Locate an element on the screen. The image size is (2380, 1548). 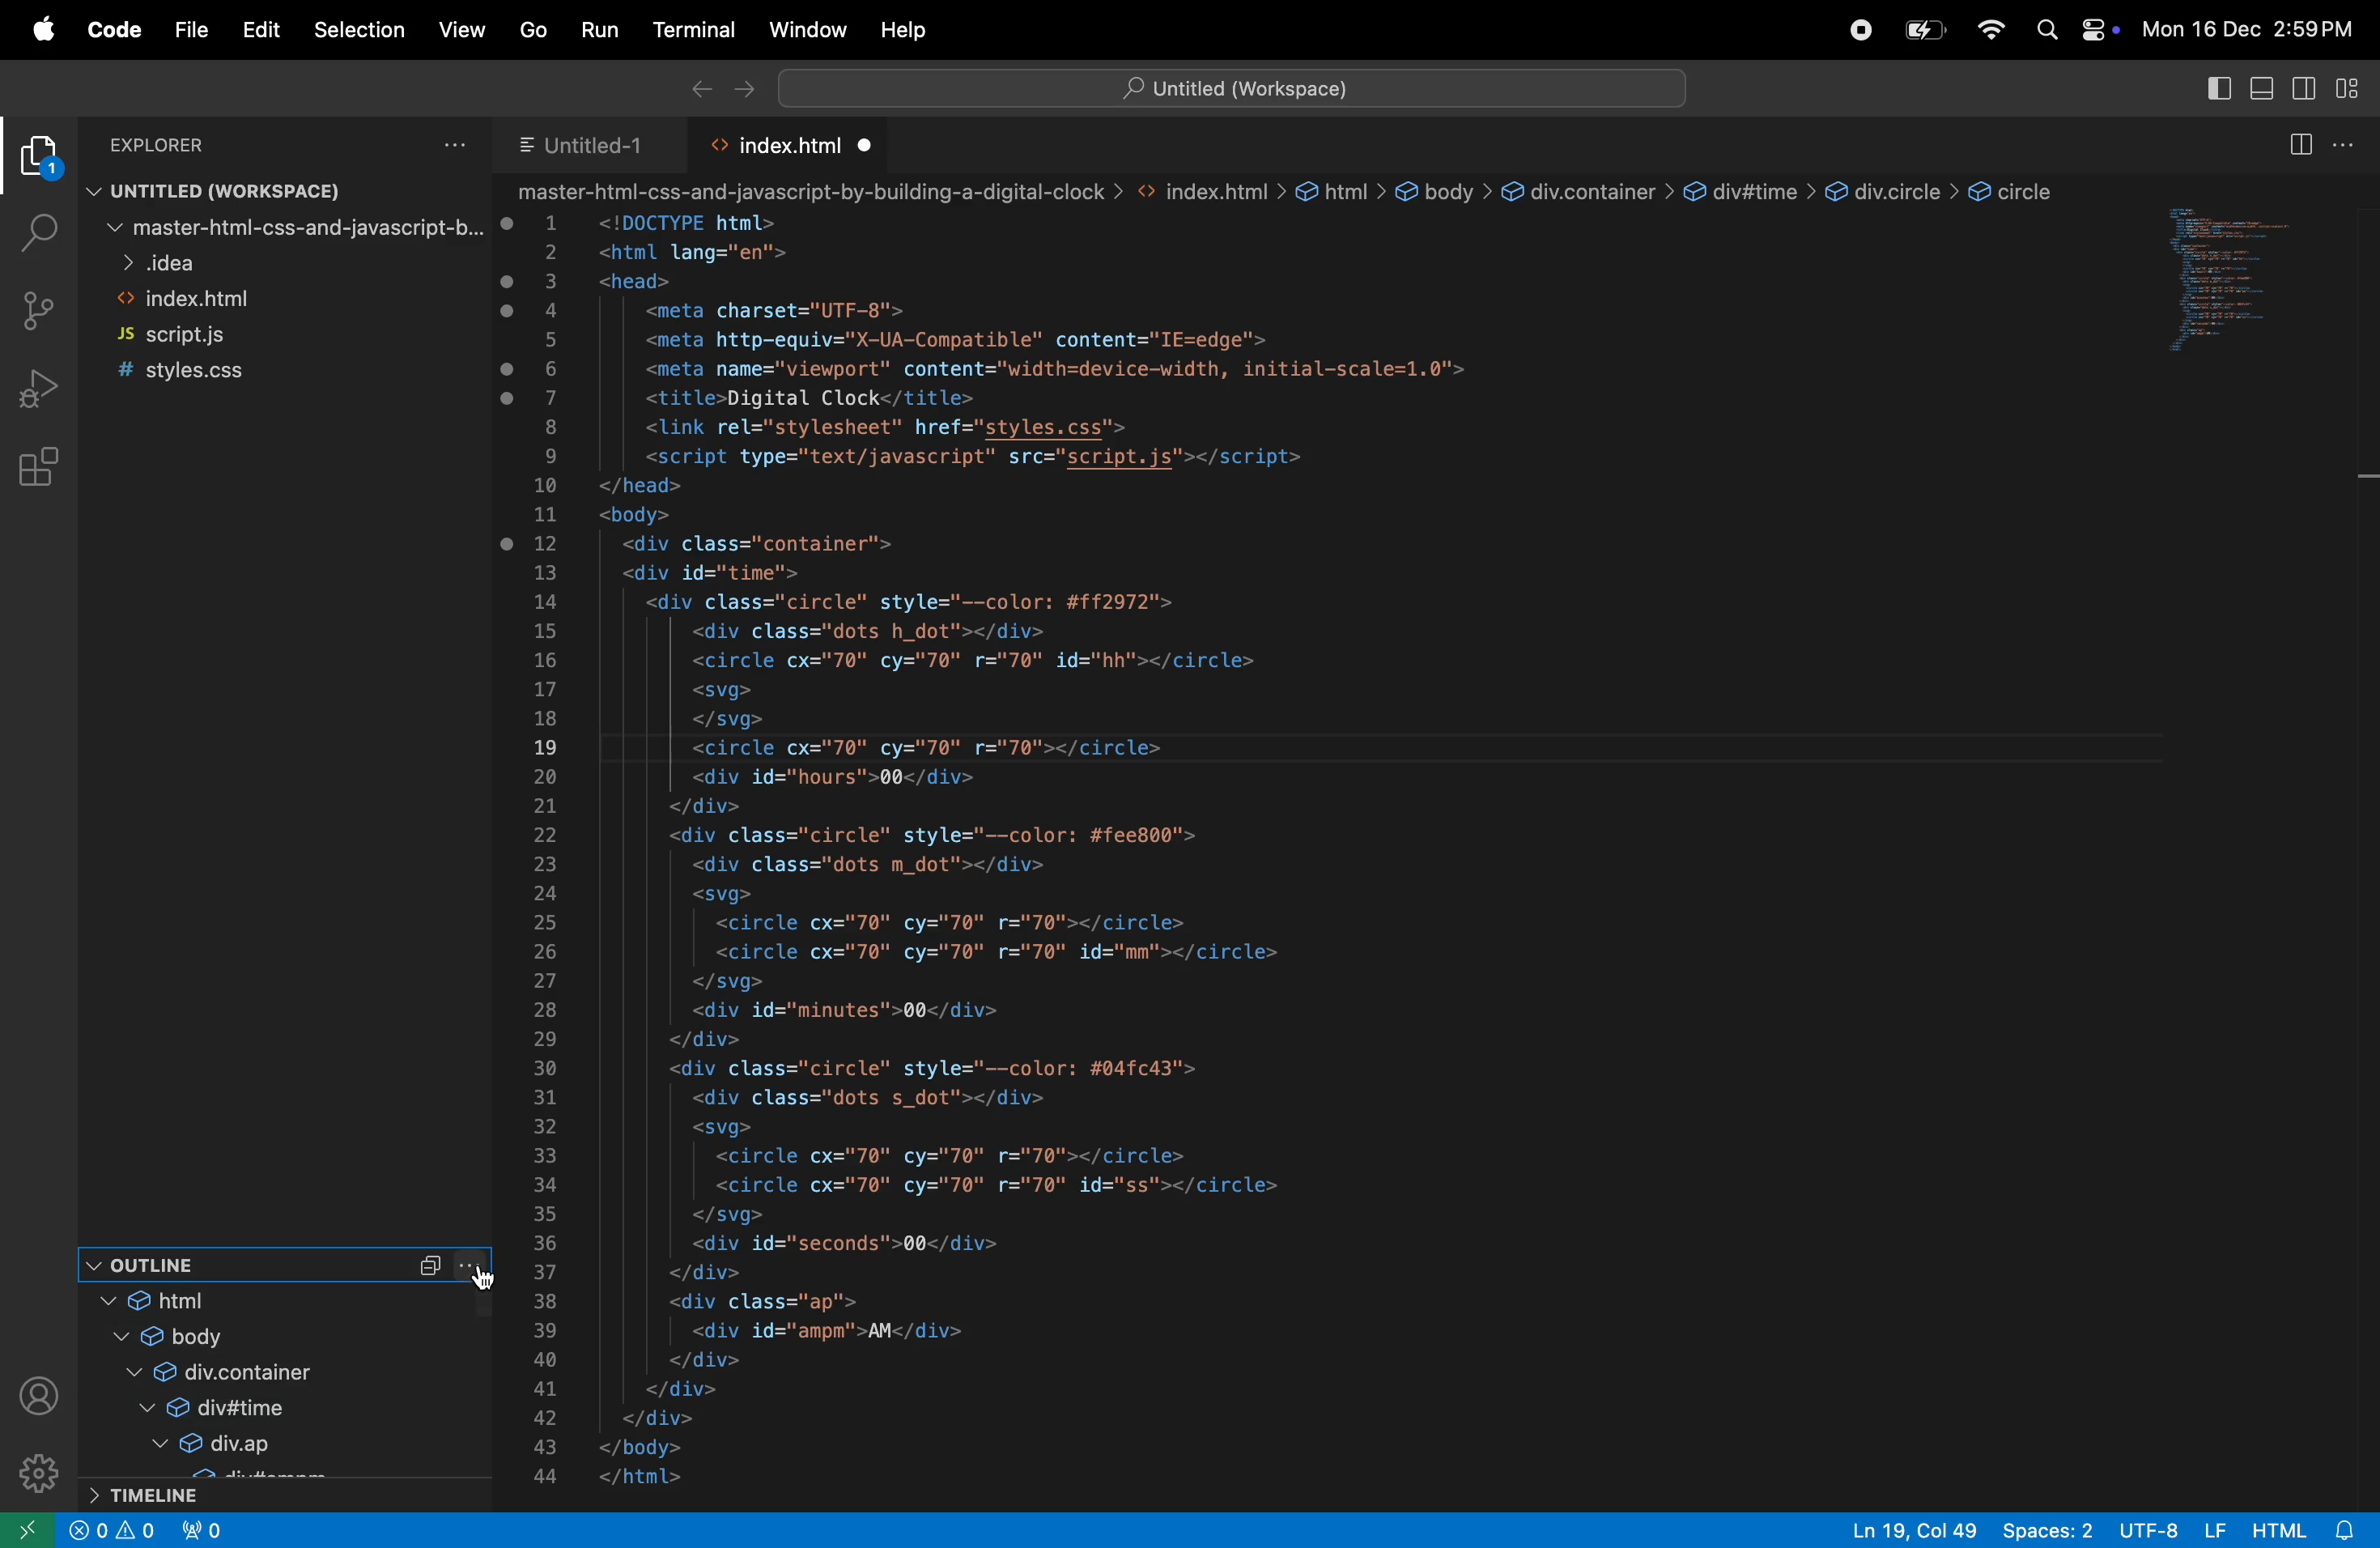
index.html is located at coordinates (790, 145).